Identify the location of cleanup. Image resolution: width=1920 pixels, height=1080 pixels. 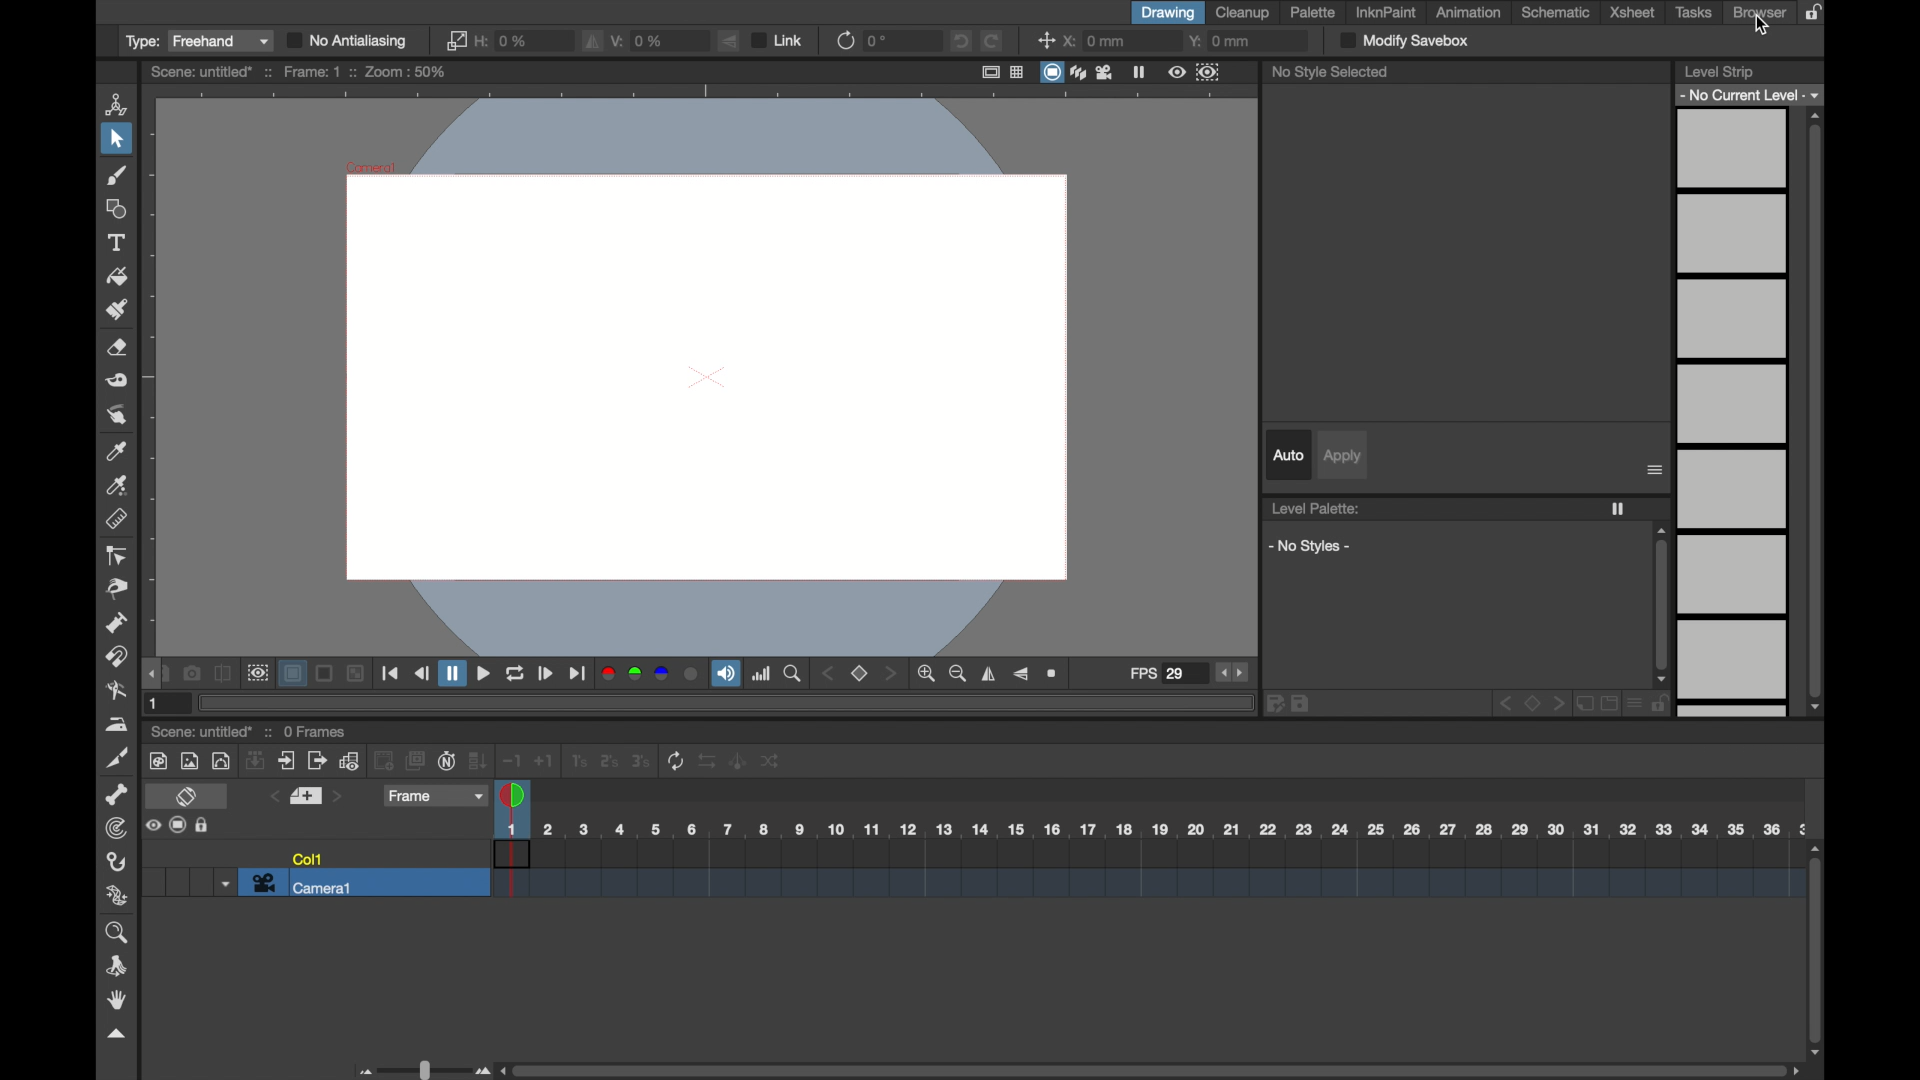
(1246, 13).